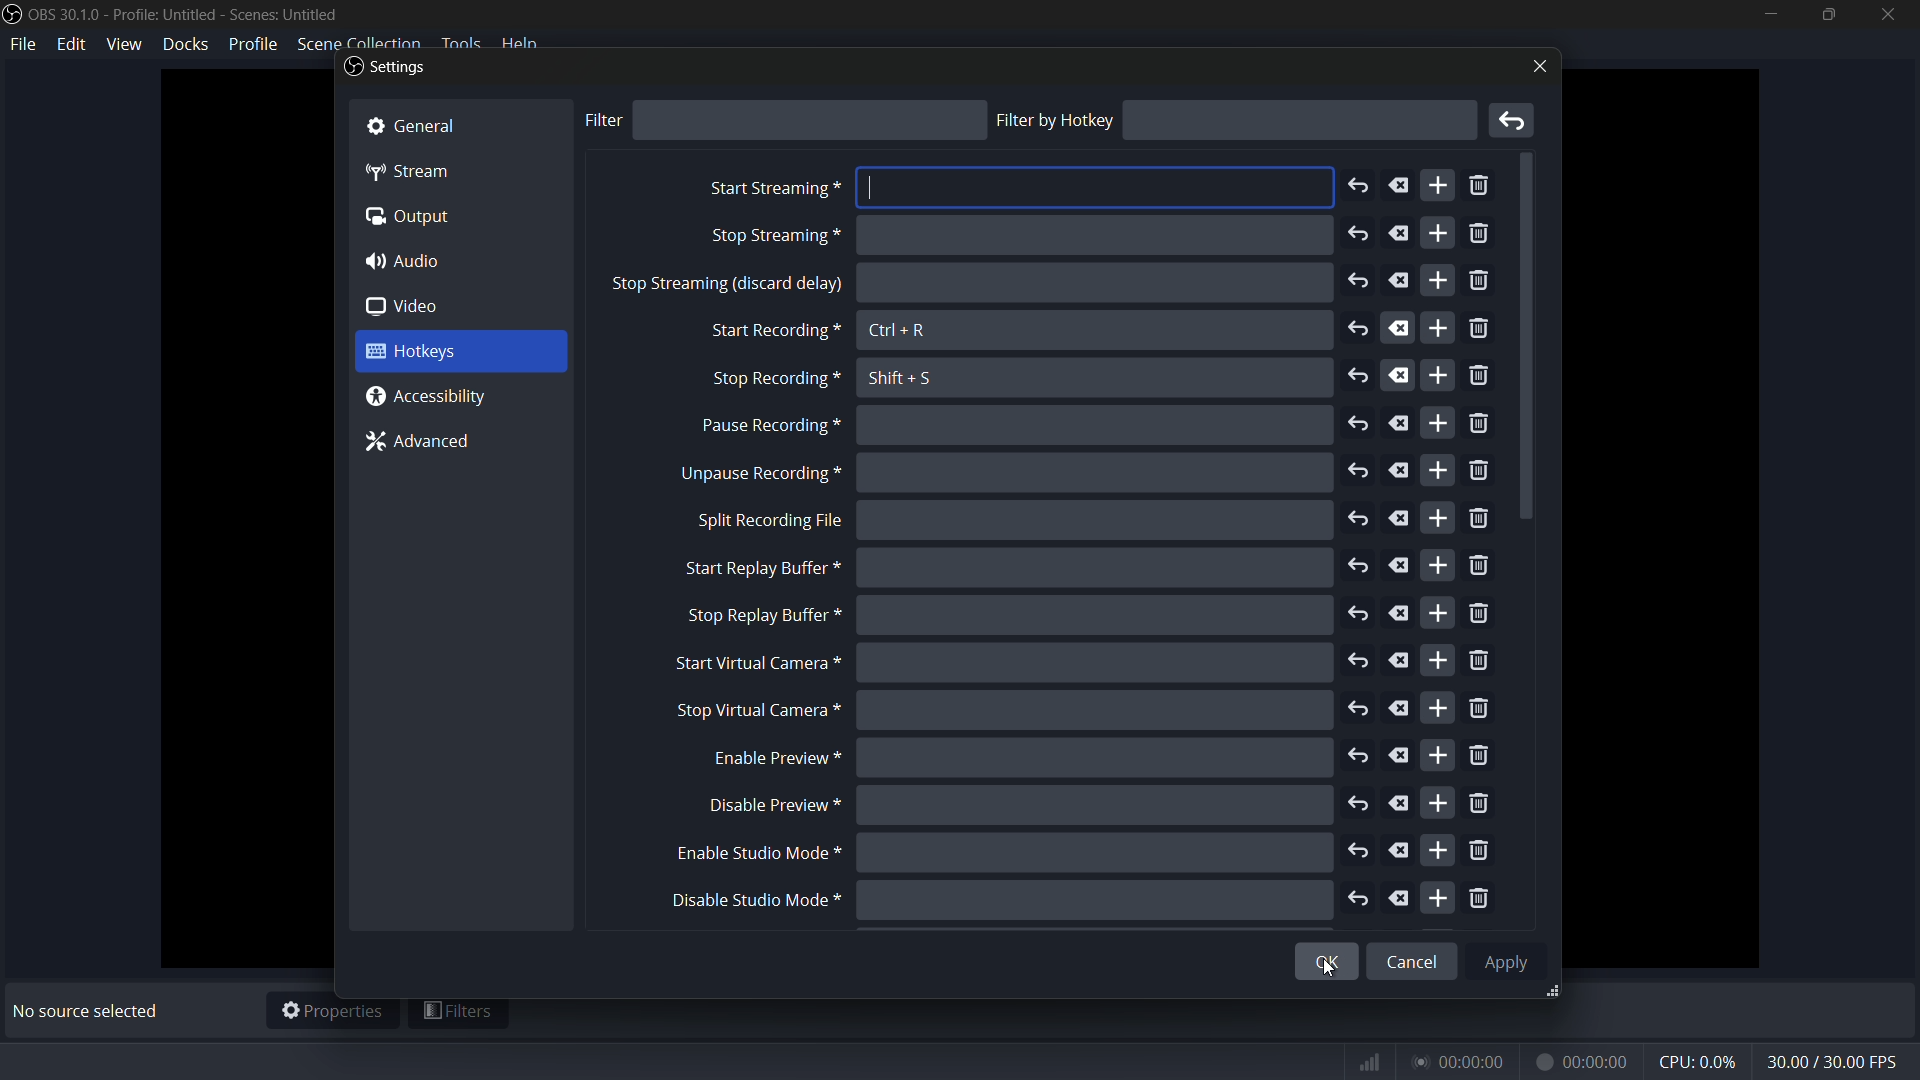 This screenshot has width=1920, height=1080. What do you see at coordinates (761, 616) in the screenshot?
I see `stop replay buffer` at bounding box center [761, 616].